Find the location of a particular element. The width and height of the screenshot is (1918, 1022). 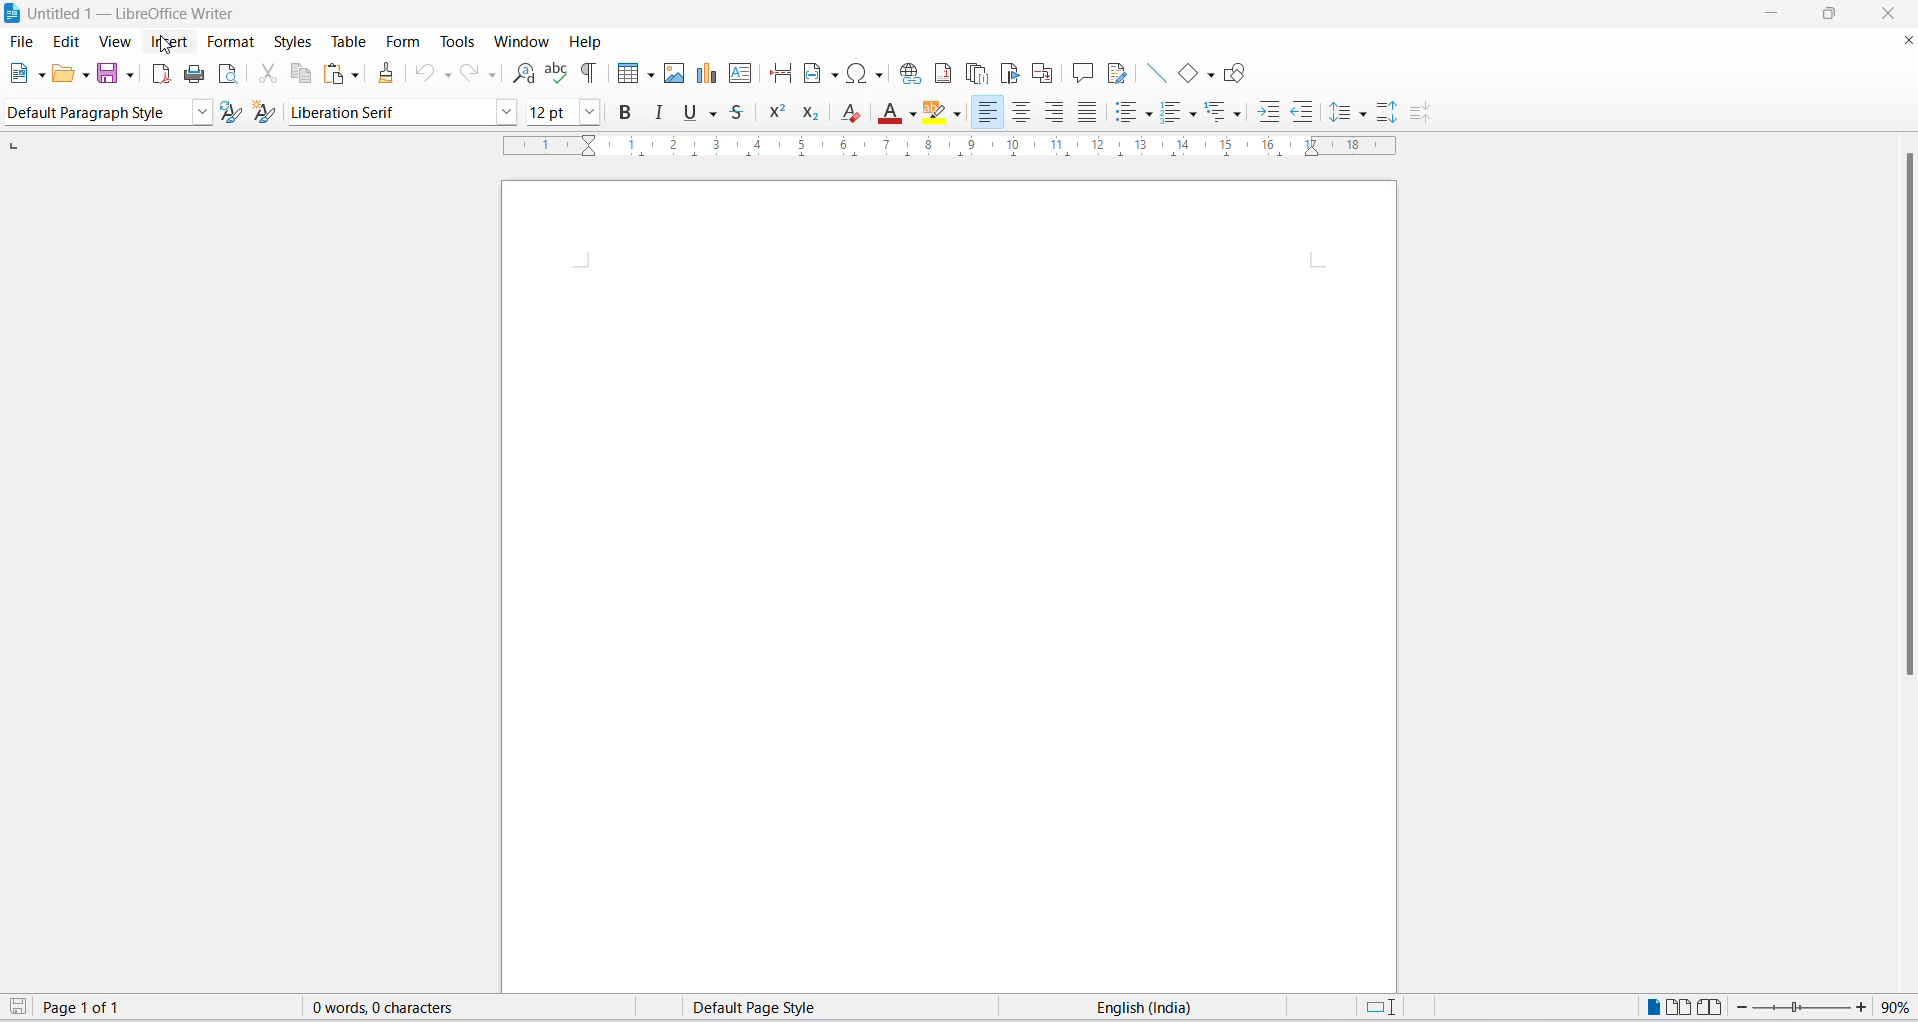

font color is located at coordinates (887, 115).